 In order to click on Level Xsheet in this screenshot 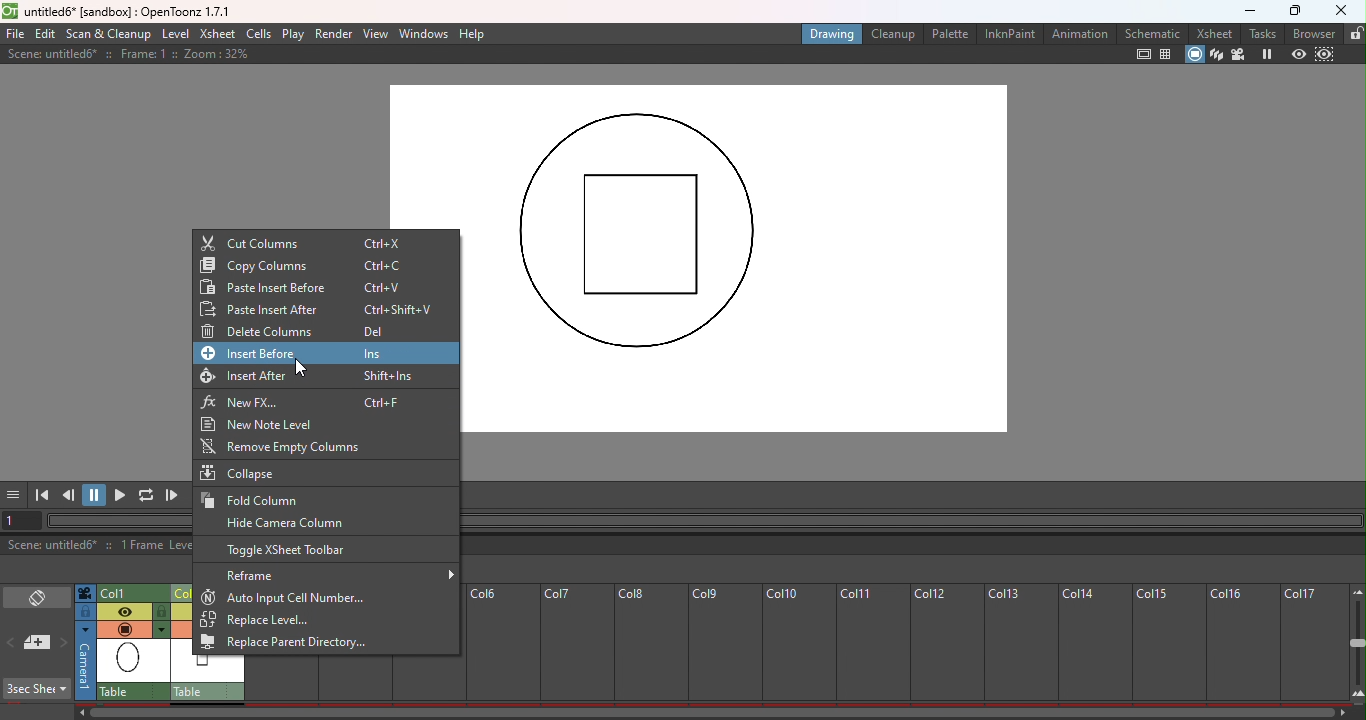, I will do `click(199, 33)`.